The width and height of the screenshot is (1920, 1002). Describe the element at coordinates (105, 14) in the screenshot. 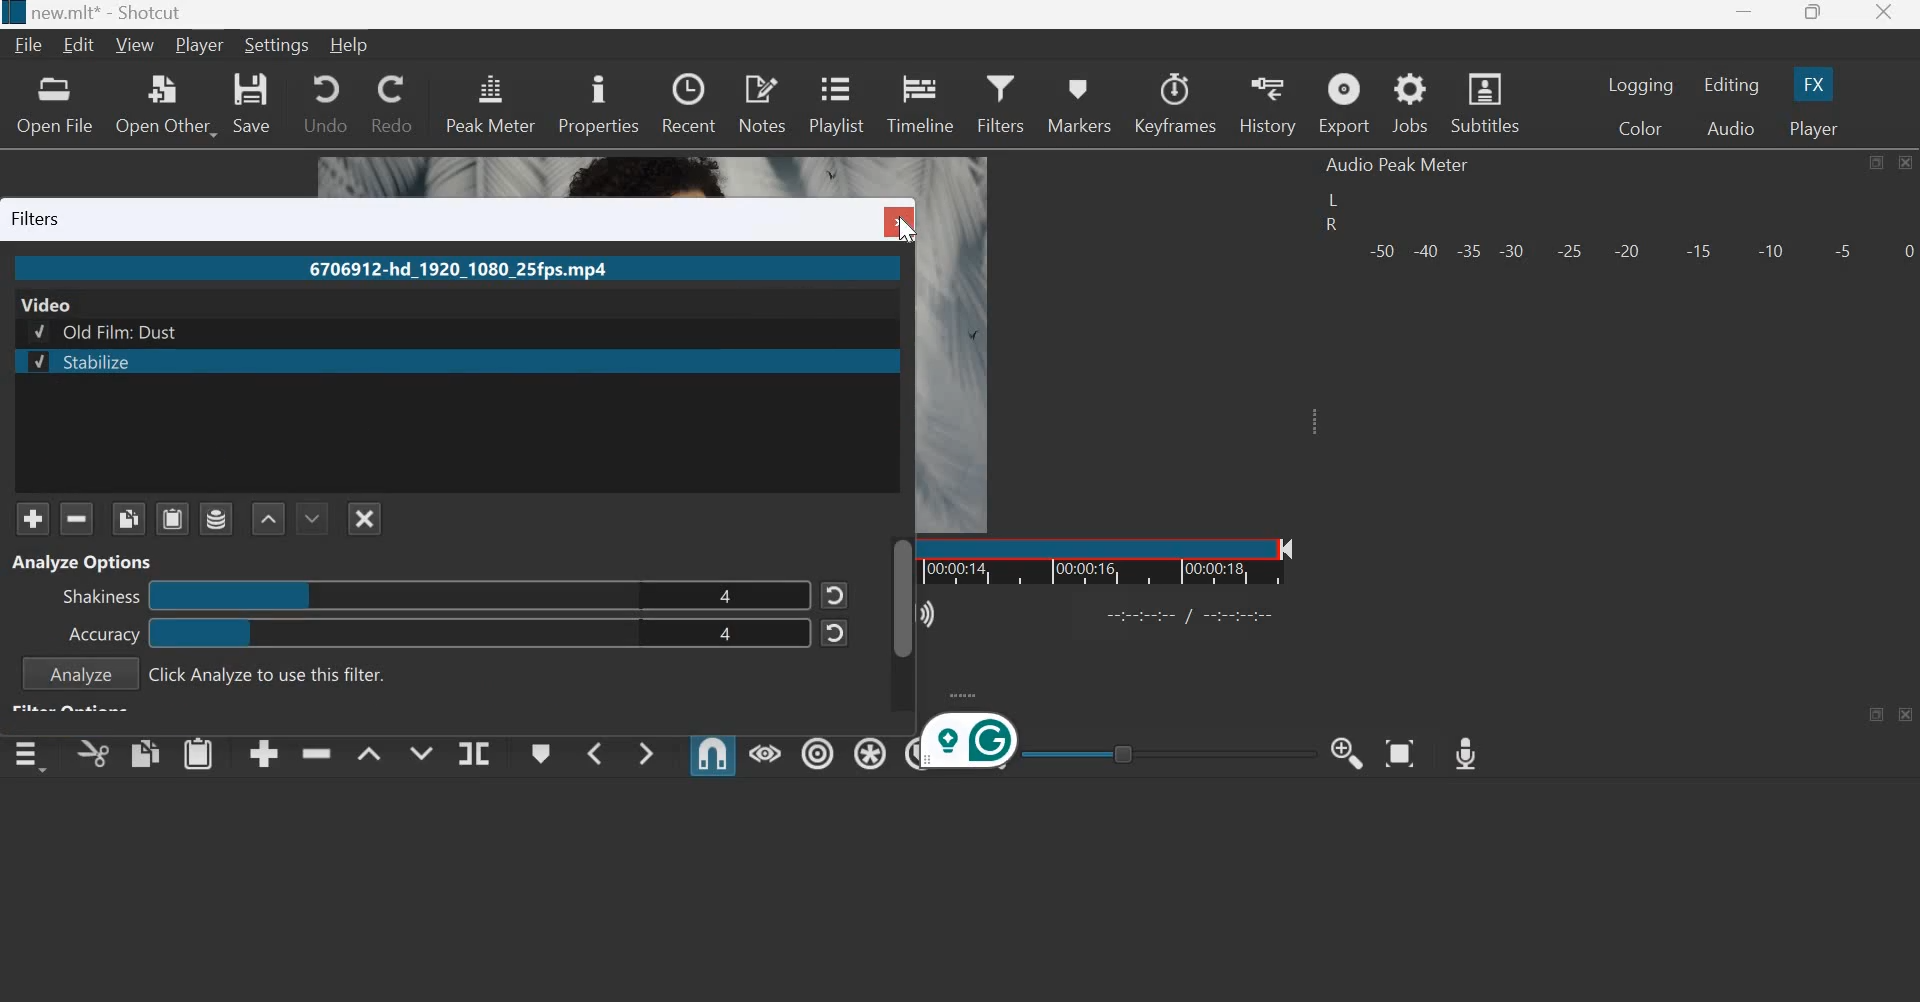

I see `new.mlt* - Shotcut` at that location.